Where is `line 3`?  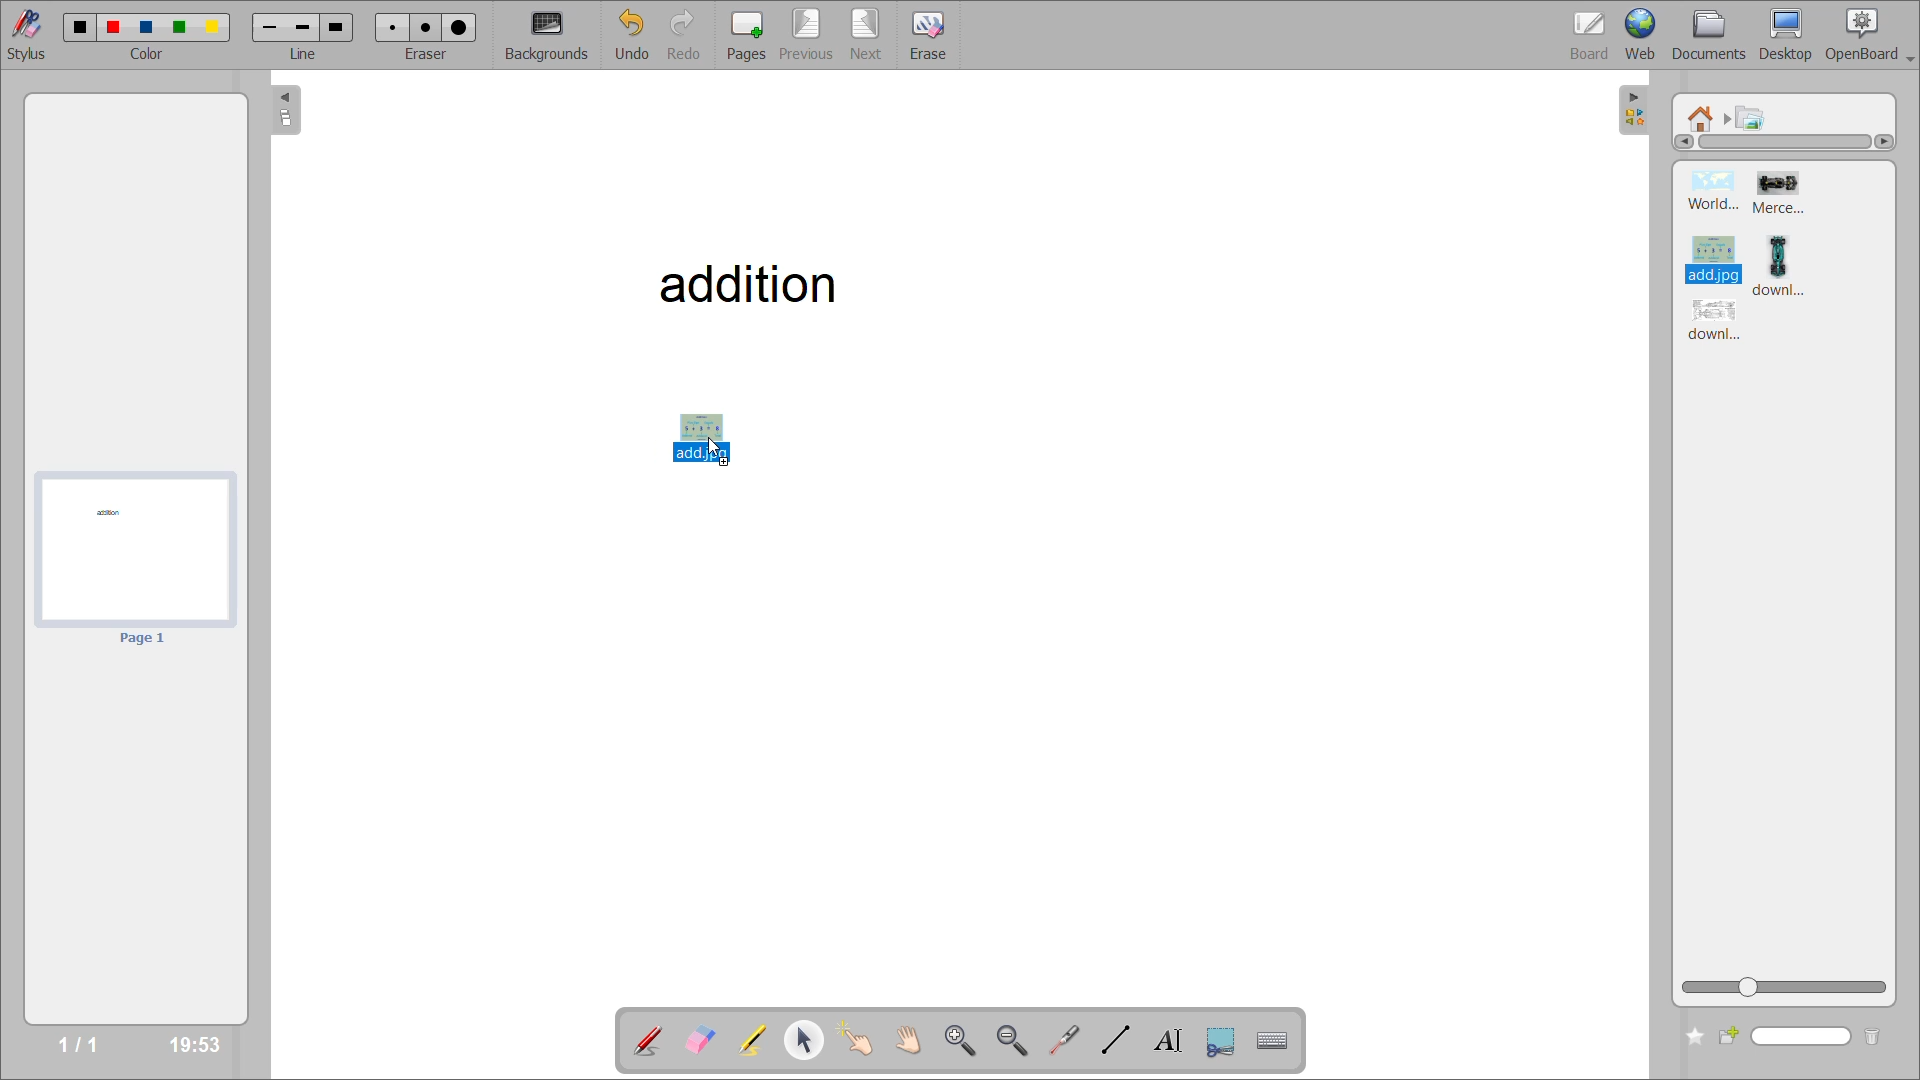
line 3 is located at coordinates (335, 26).